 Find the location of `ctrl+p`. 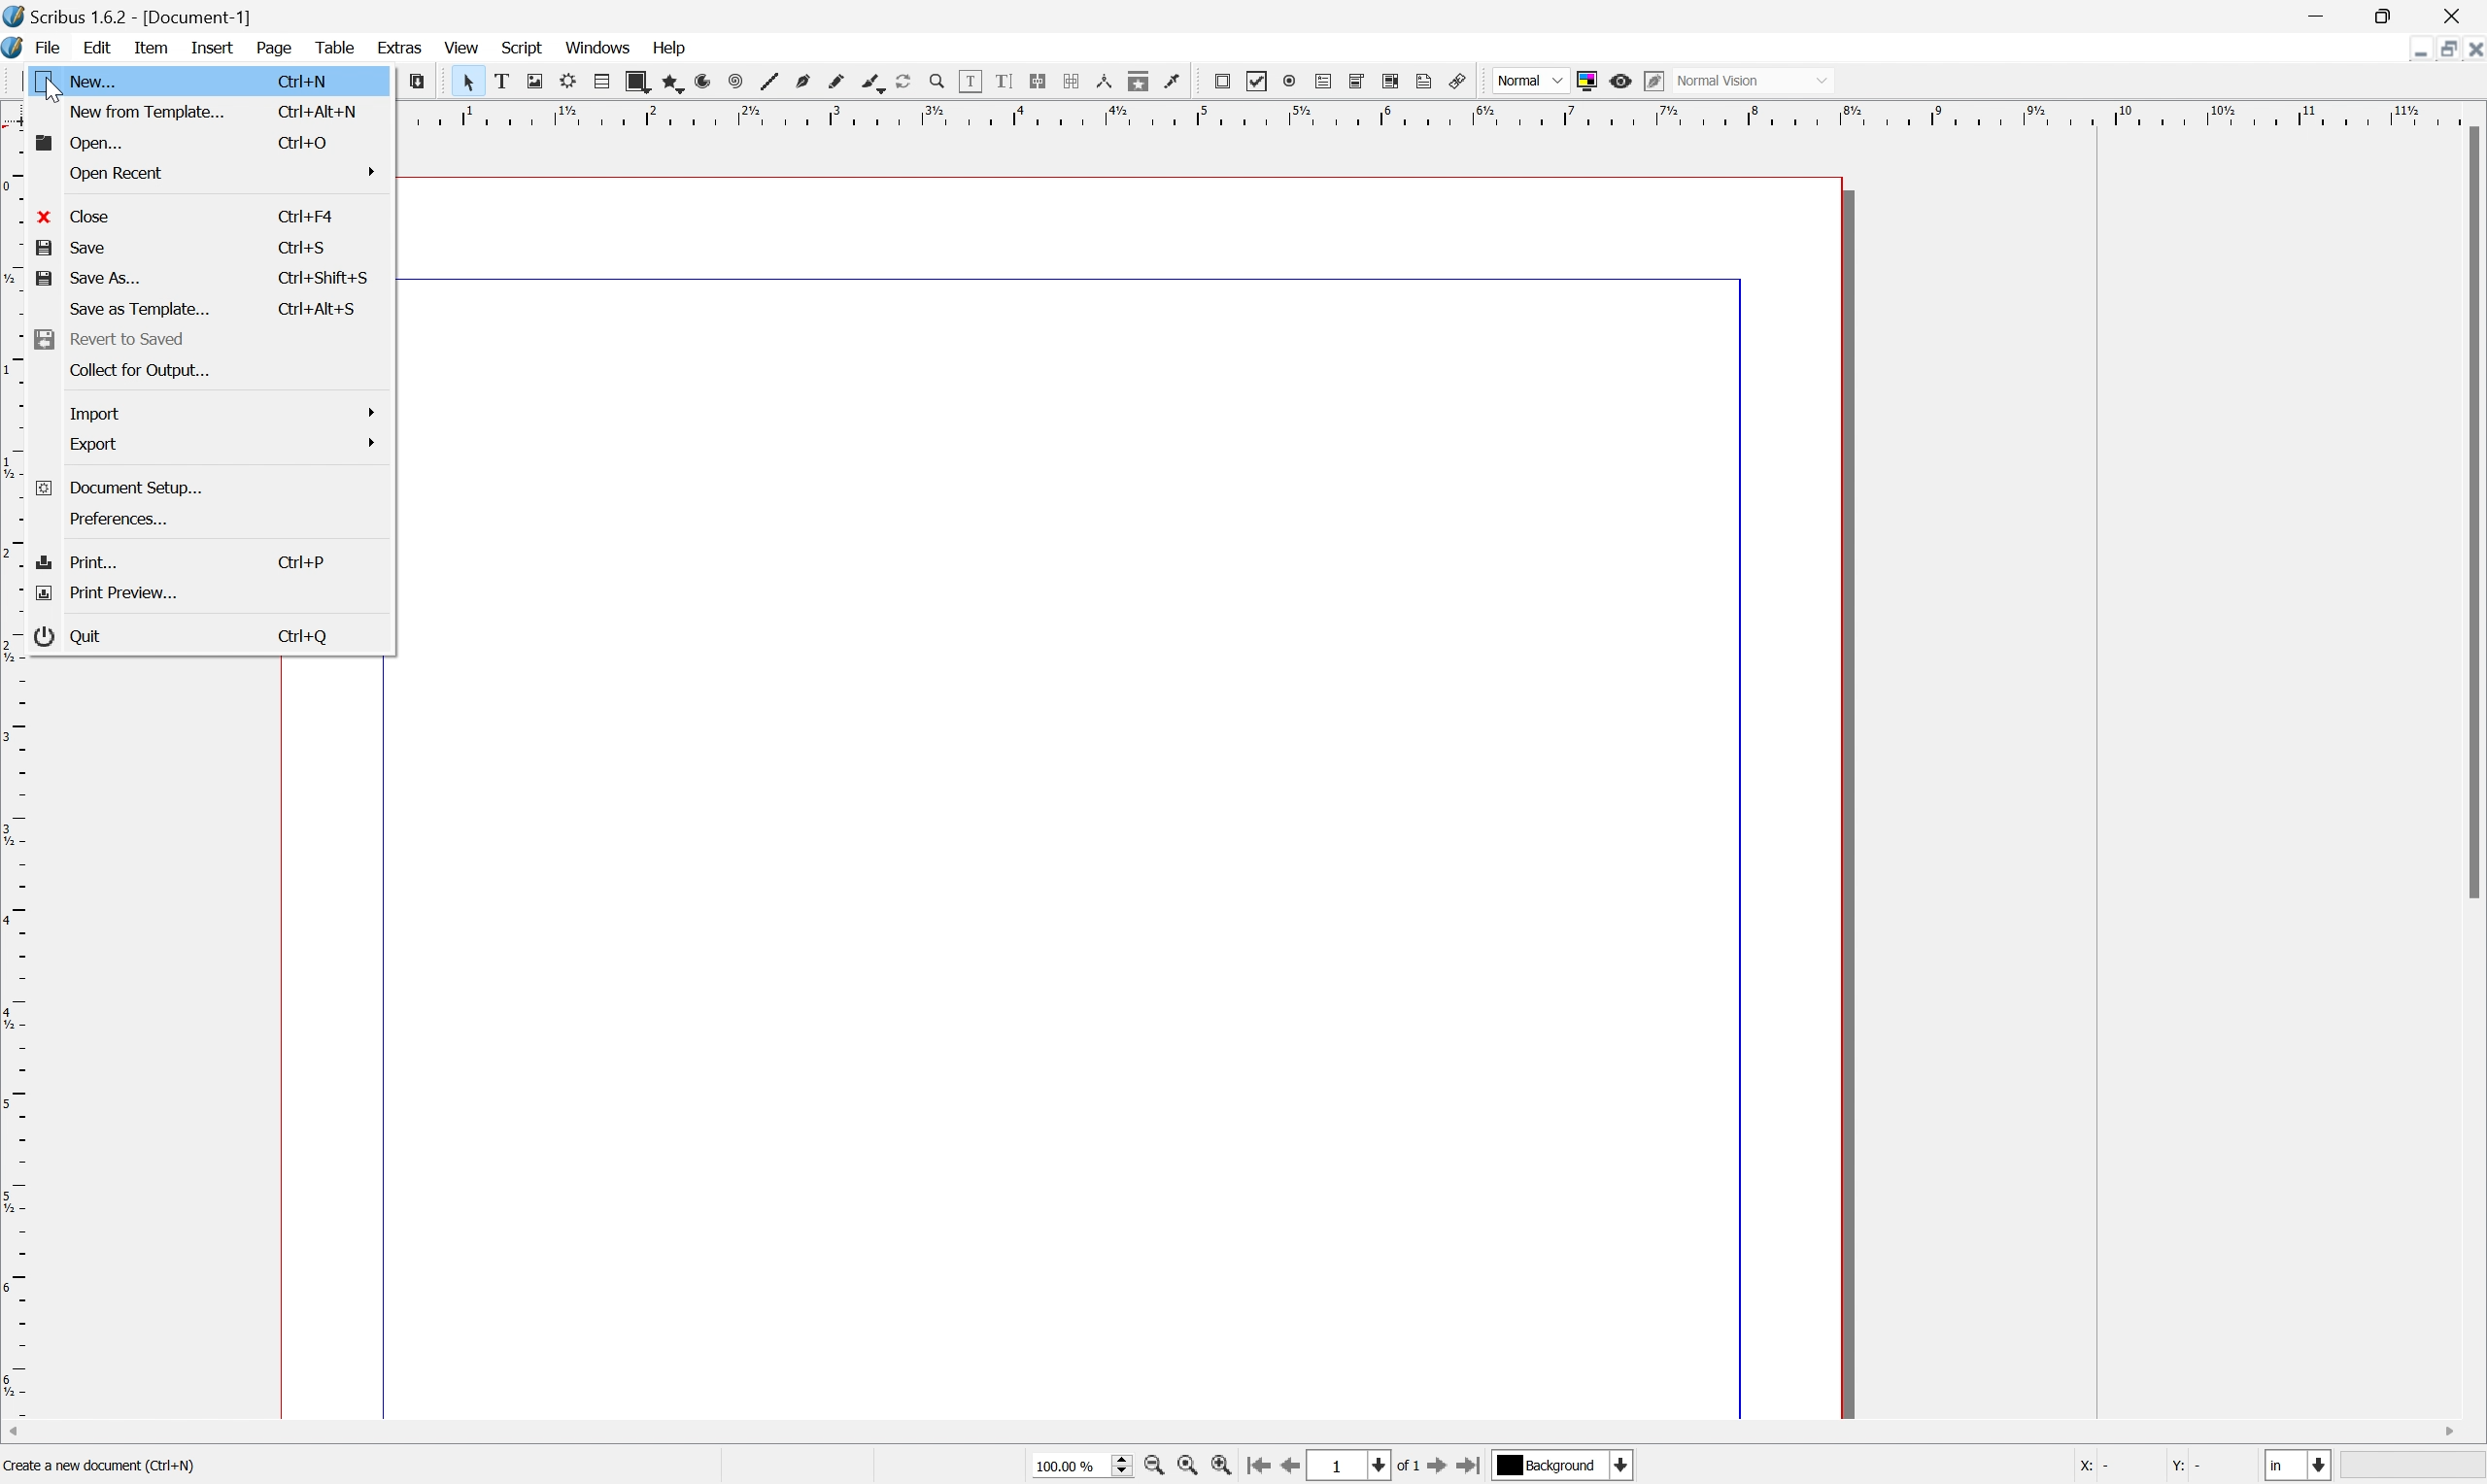

ctrl+p is located at coordinates (307, 563).